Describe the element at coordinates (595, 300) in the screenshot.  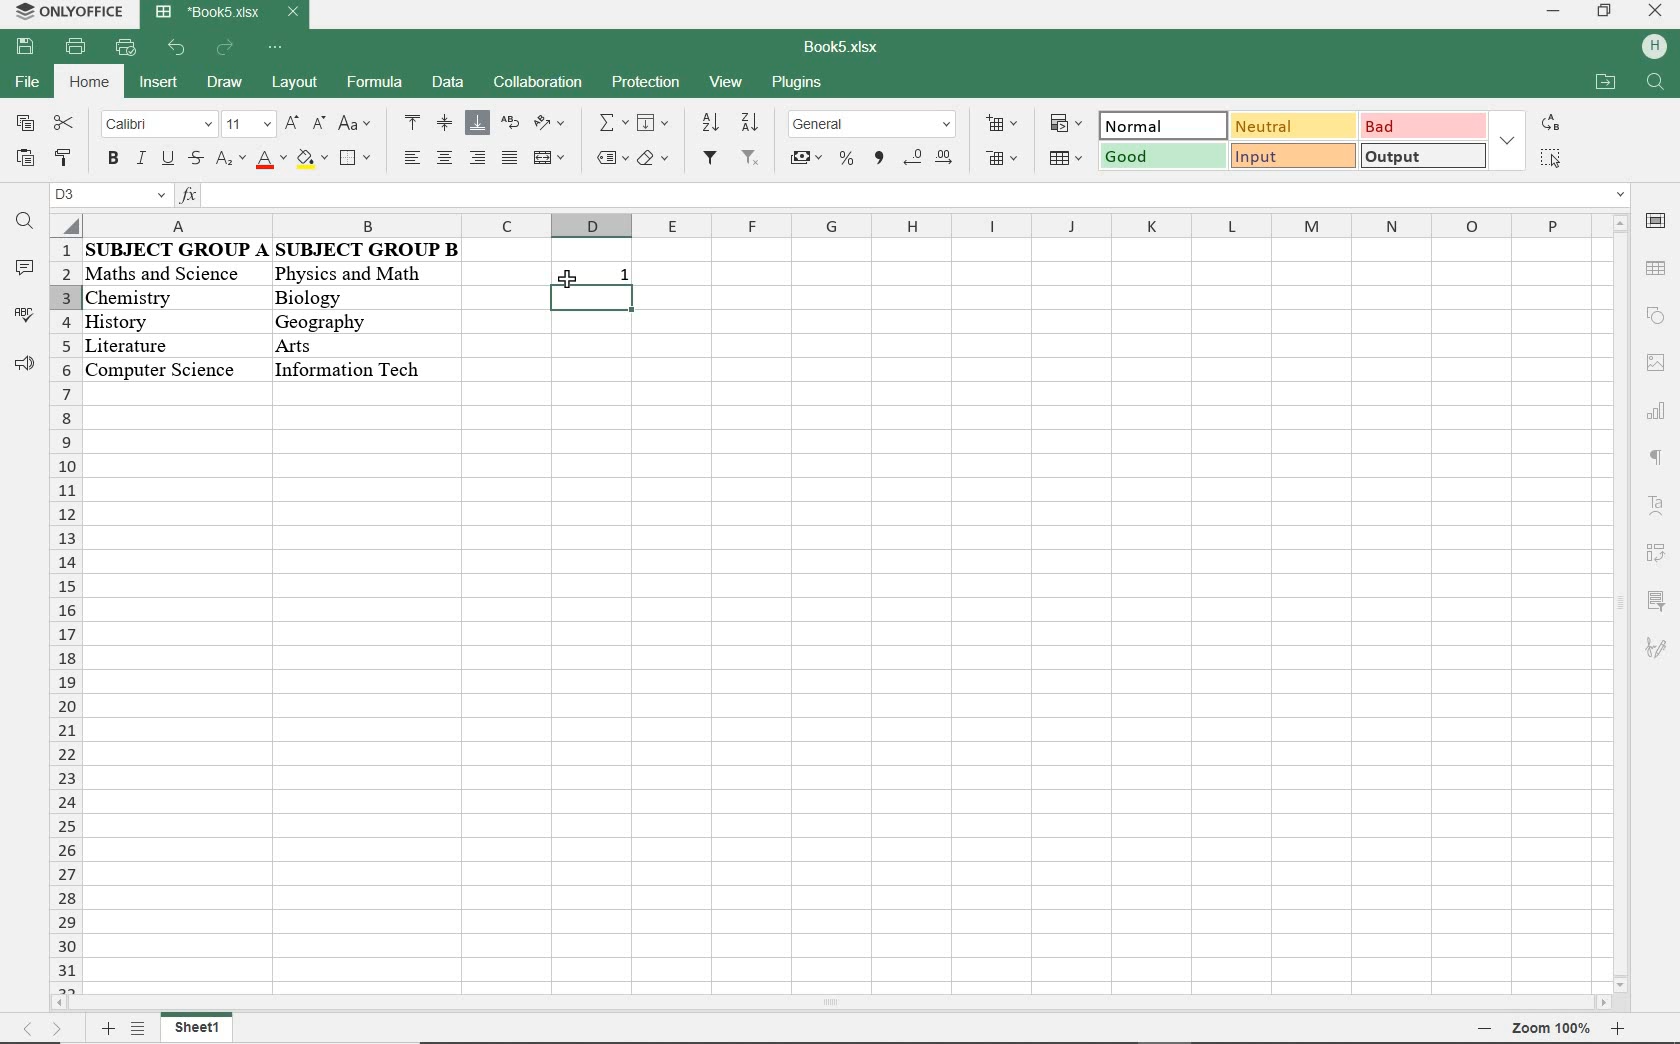
I see `typed formula` at that location.